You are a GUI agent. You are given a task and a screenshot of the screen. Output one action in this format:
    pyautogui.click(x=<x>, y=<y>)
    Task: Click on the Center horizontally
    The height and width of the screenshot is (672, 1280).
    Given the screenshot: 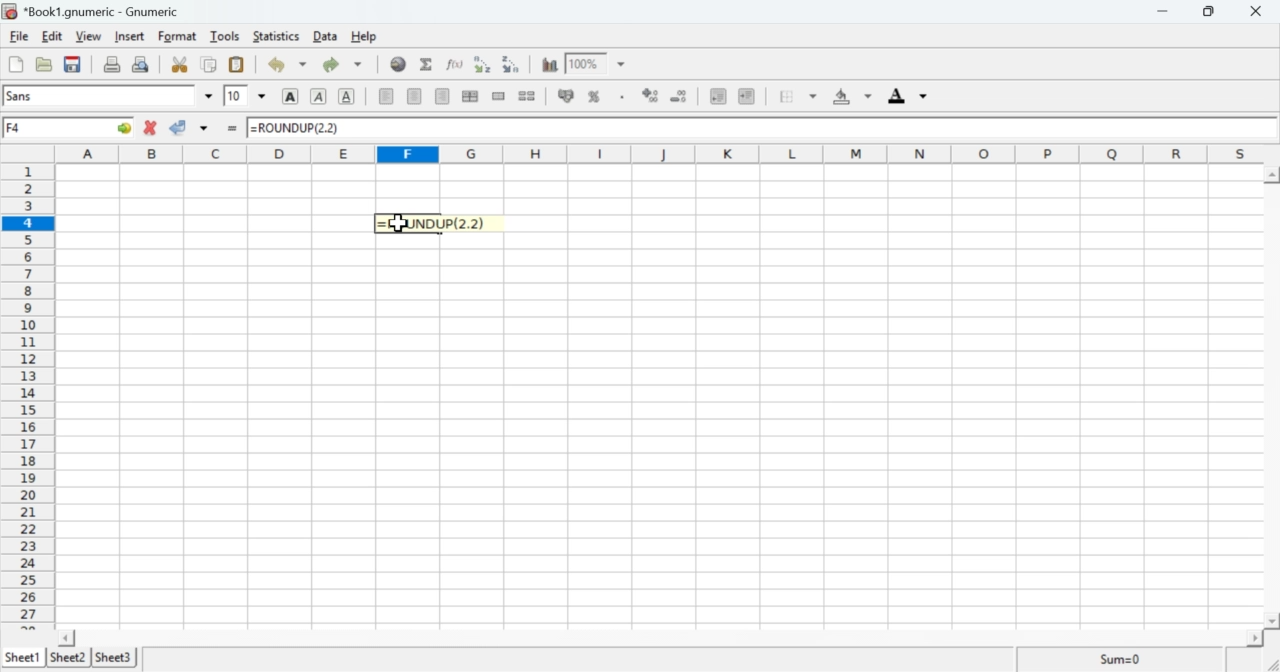 What is the action you would take?
    pyautogui.click(x=470, y=96)
    